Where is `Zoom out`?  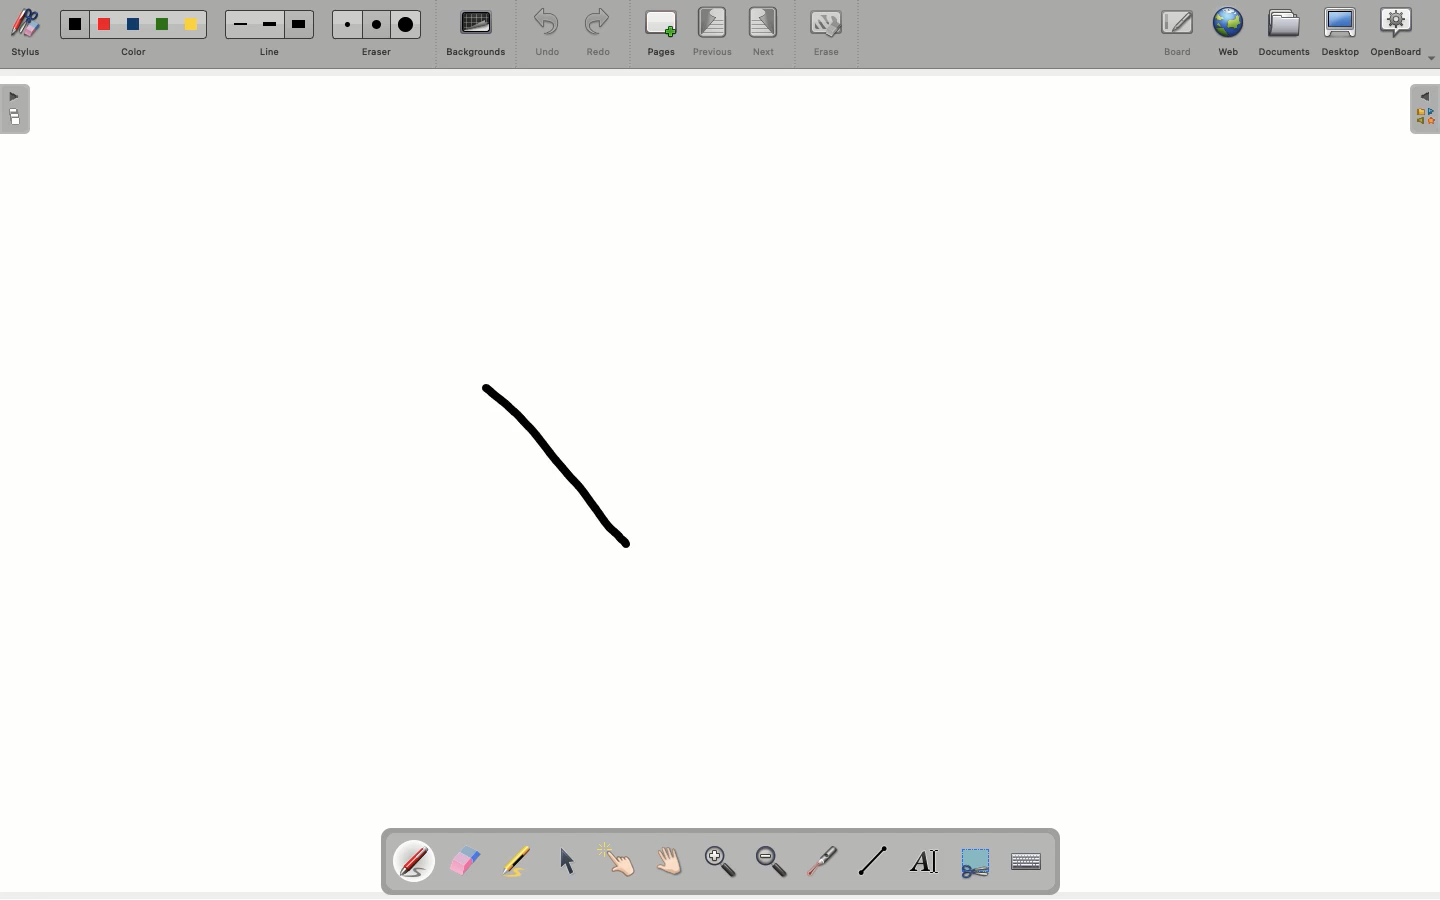 Zoom out is located at coordinates (777, 864).